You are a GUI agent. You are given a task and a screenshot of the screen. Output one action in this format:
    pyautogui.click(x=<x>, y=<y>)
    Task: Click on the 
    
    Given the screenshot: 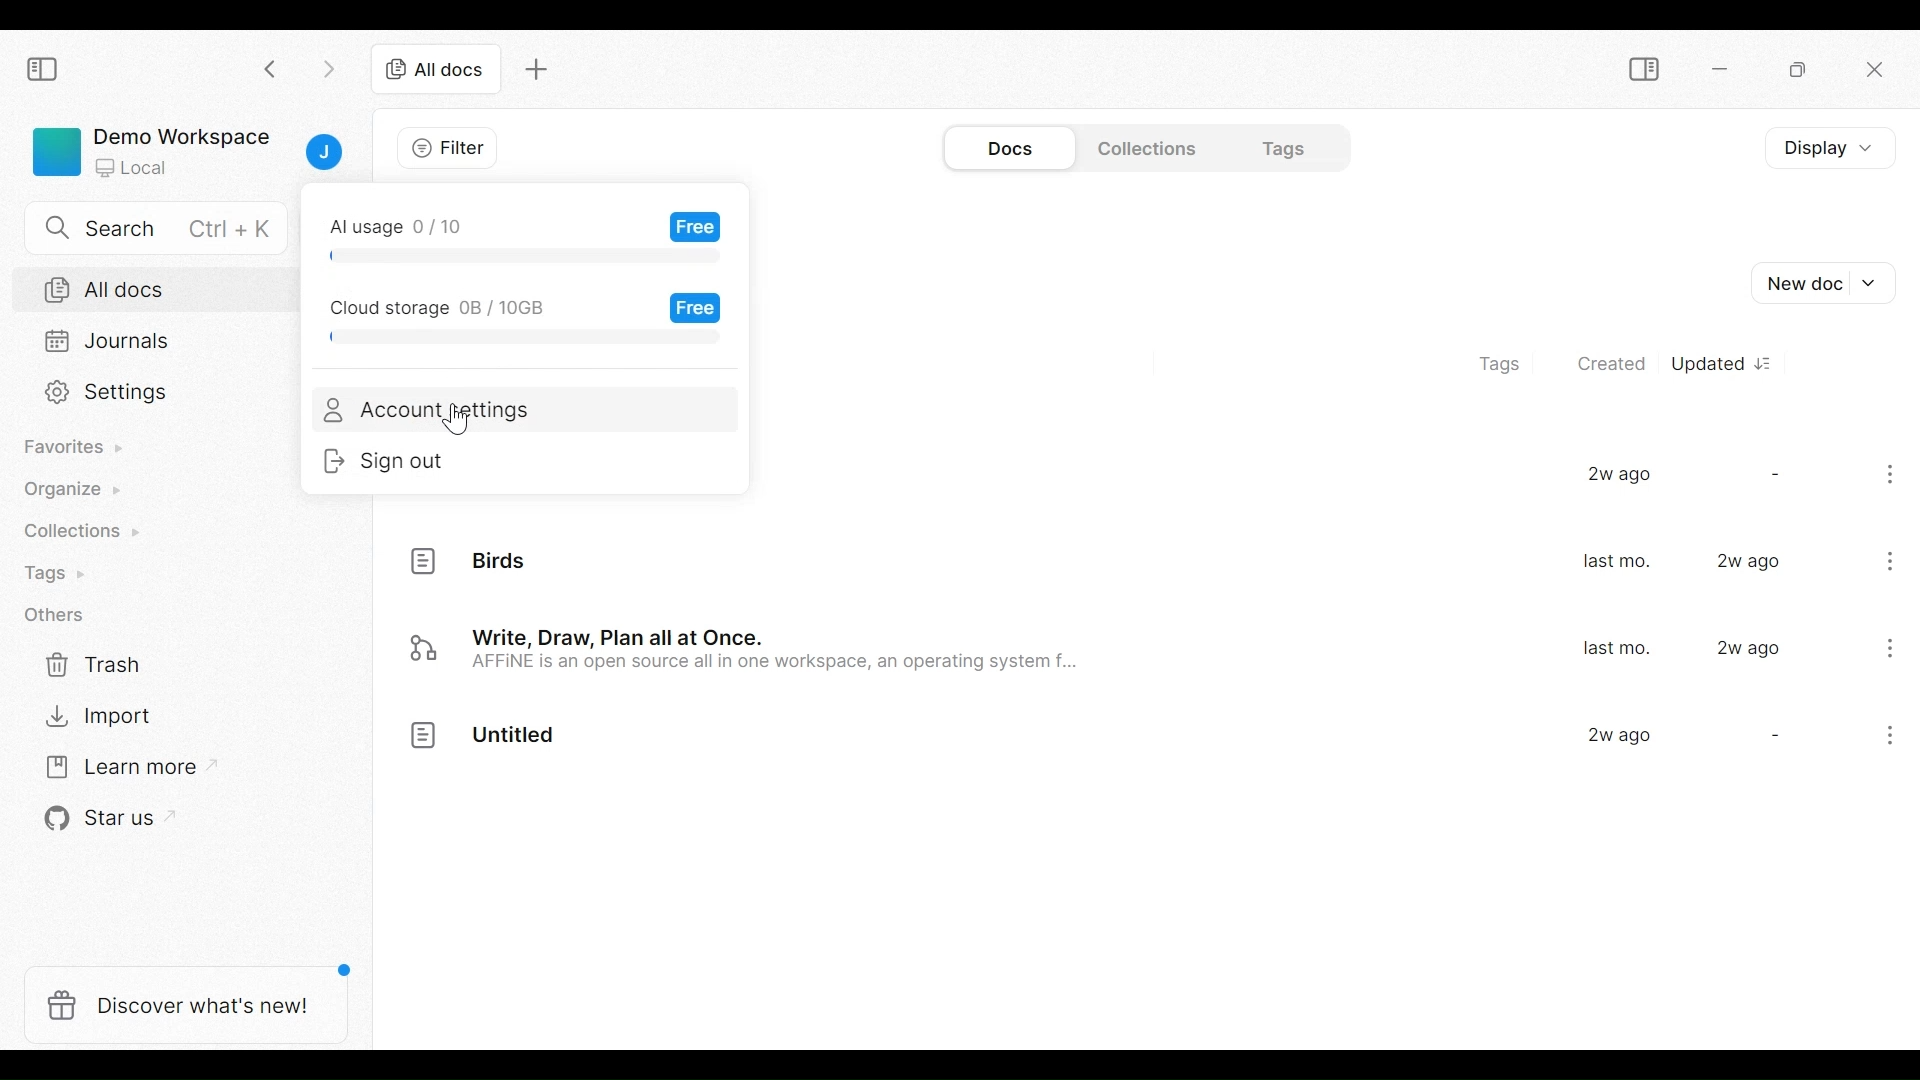 What is the action you would take?
    pyautogui.click(x=516, y=339)
    